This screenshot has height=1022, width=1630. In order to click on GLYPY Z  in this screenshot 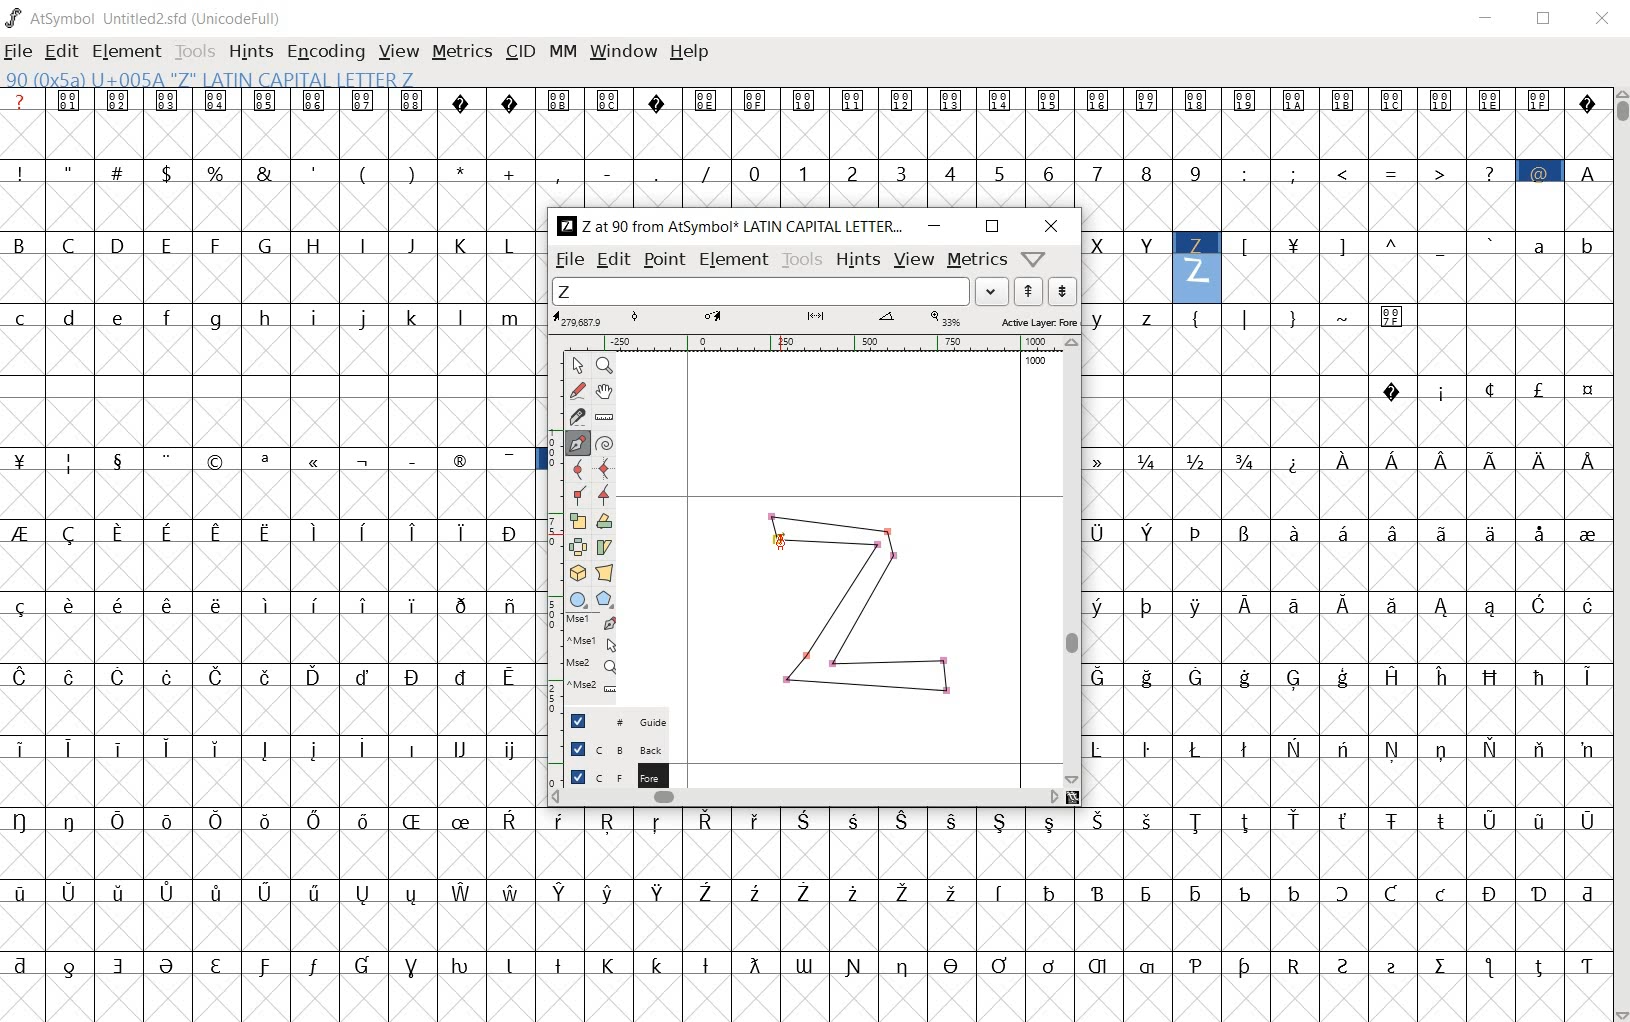, I will do `click(862, 610)`.